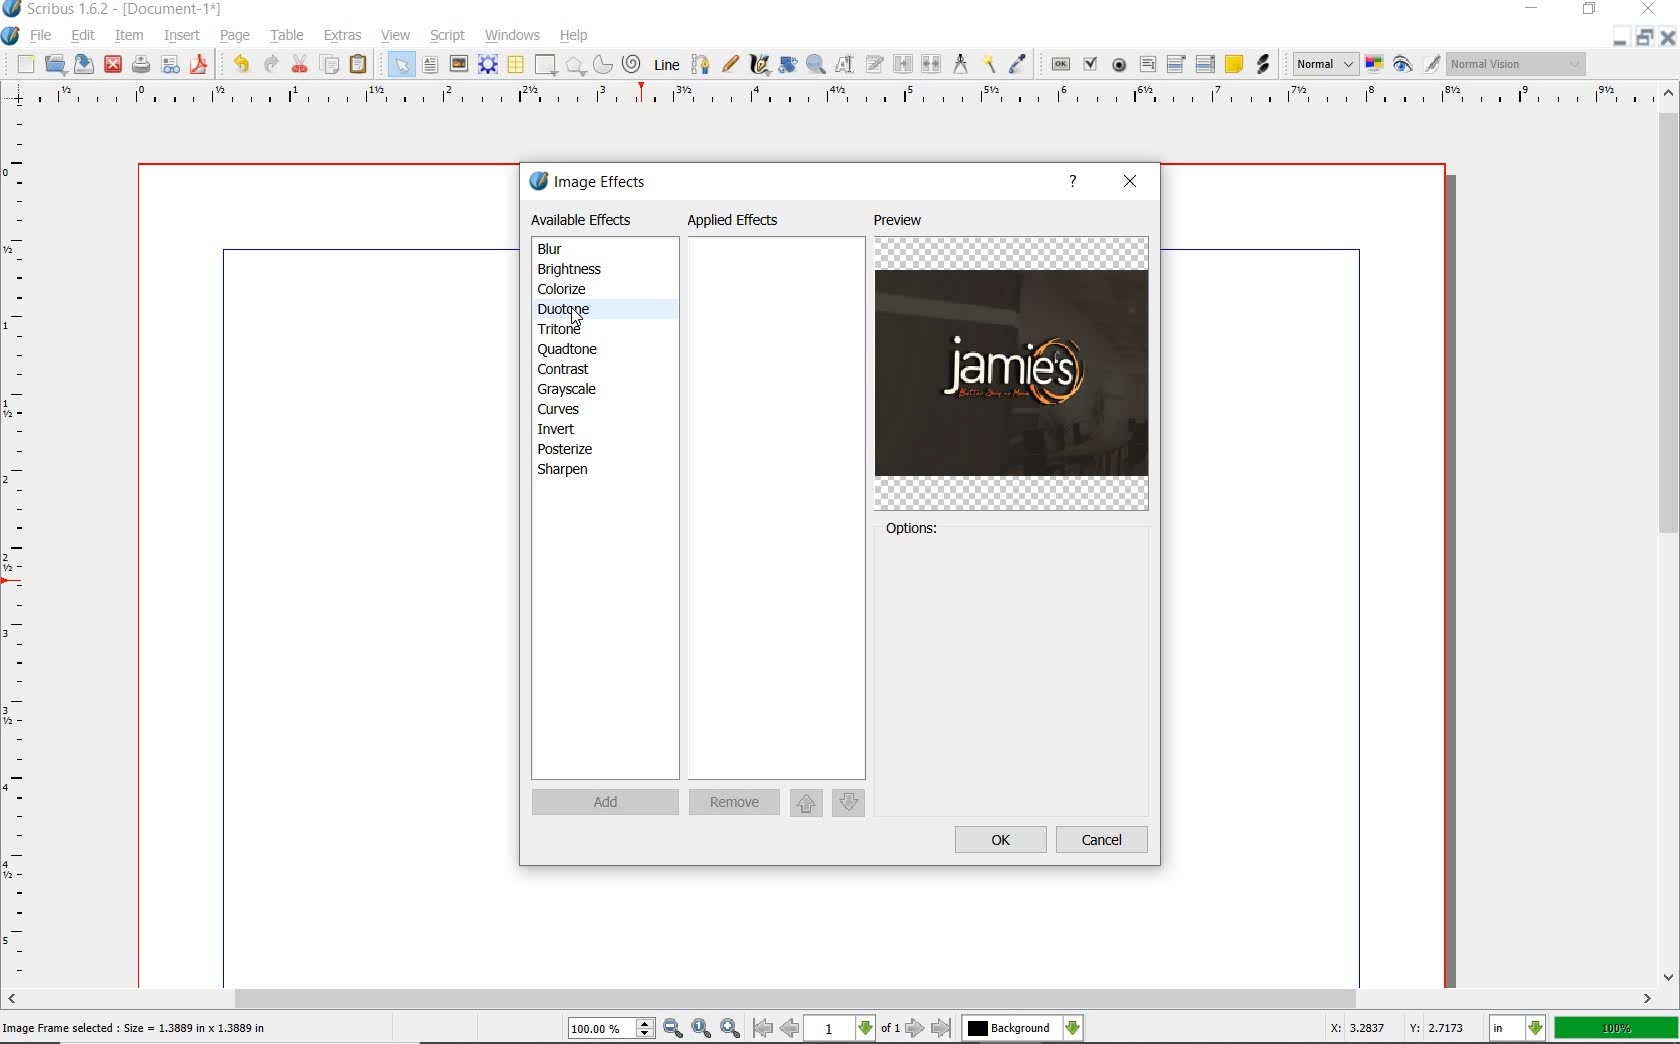 The width and height of the screenshot is (1680, 1044). What do you see at coordinates (568, 471) in the screenshot?
I see `sharpen` at bounding box center [568, 471].